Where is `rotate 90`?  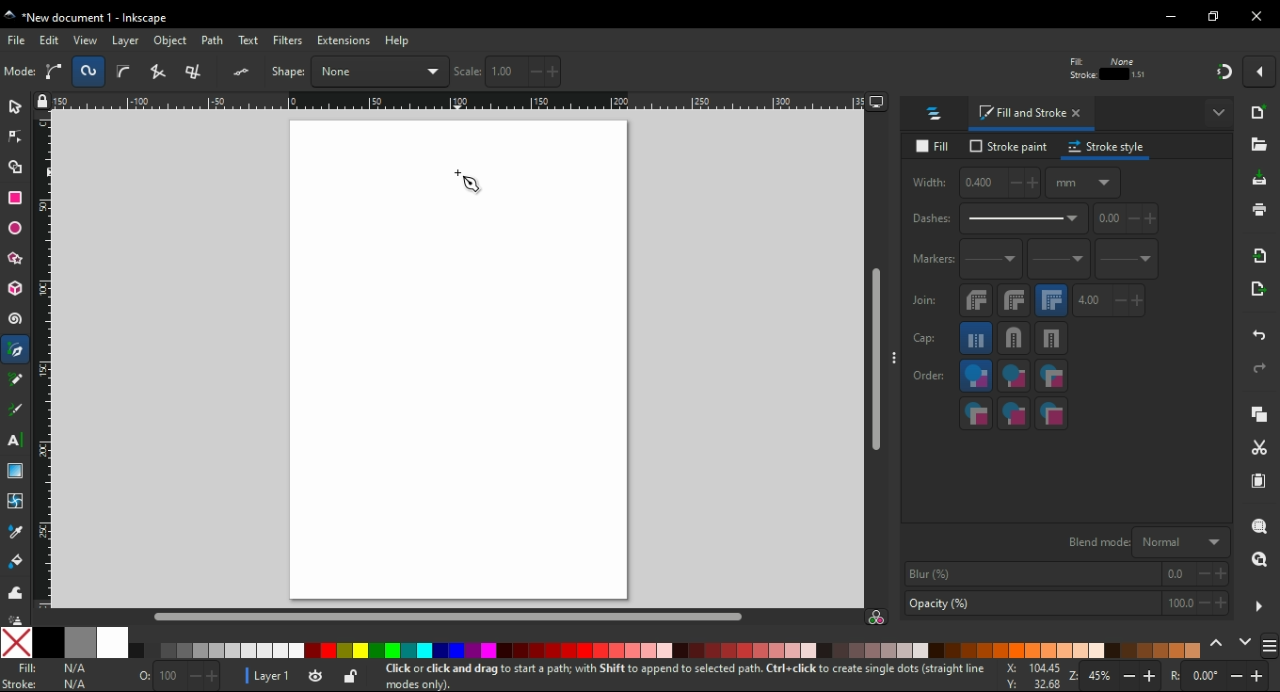
rotate 90 is located at coordinates (207, 72).